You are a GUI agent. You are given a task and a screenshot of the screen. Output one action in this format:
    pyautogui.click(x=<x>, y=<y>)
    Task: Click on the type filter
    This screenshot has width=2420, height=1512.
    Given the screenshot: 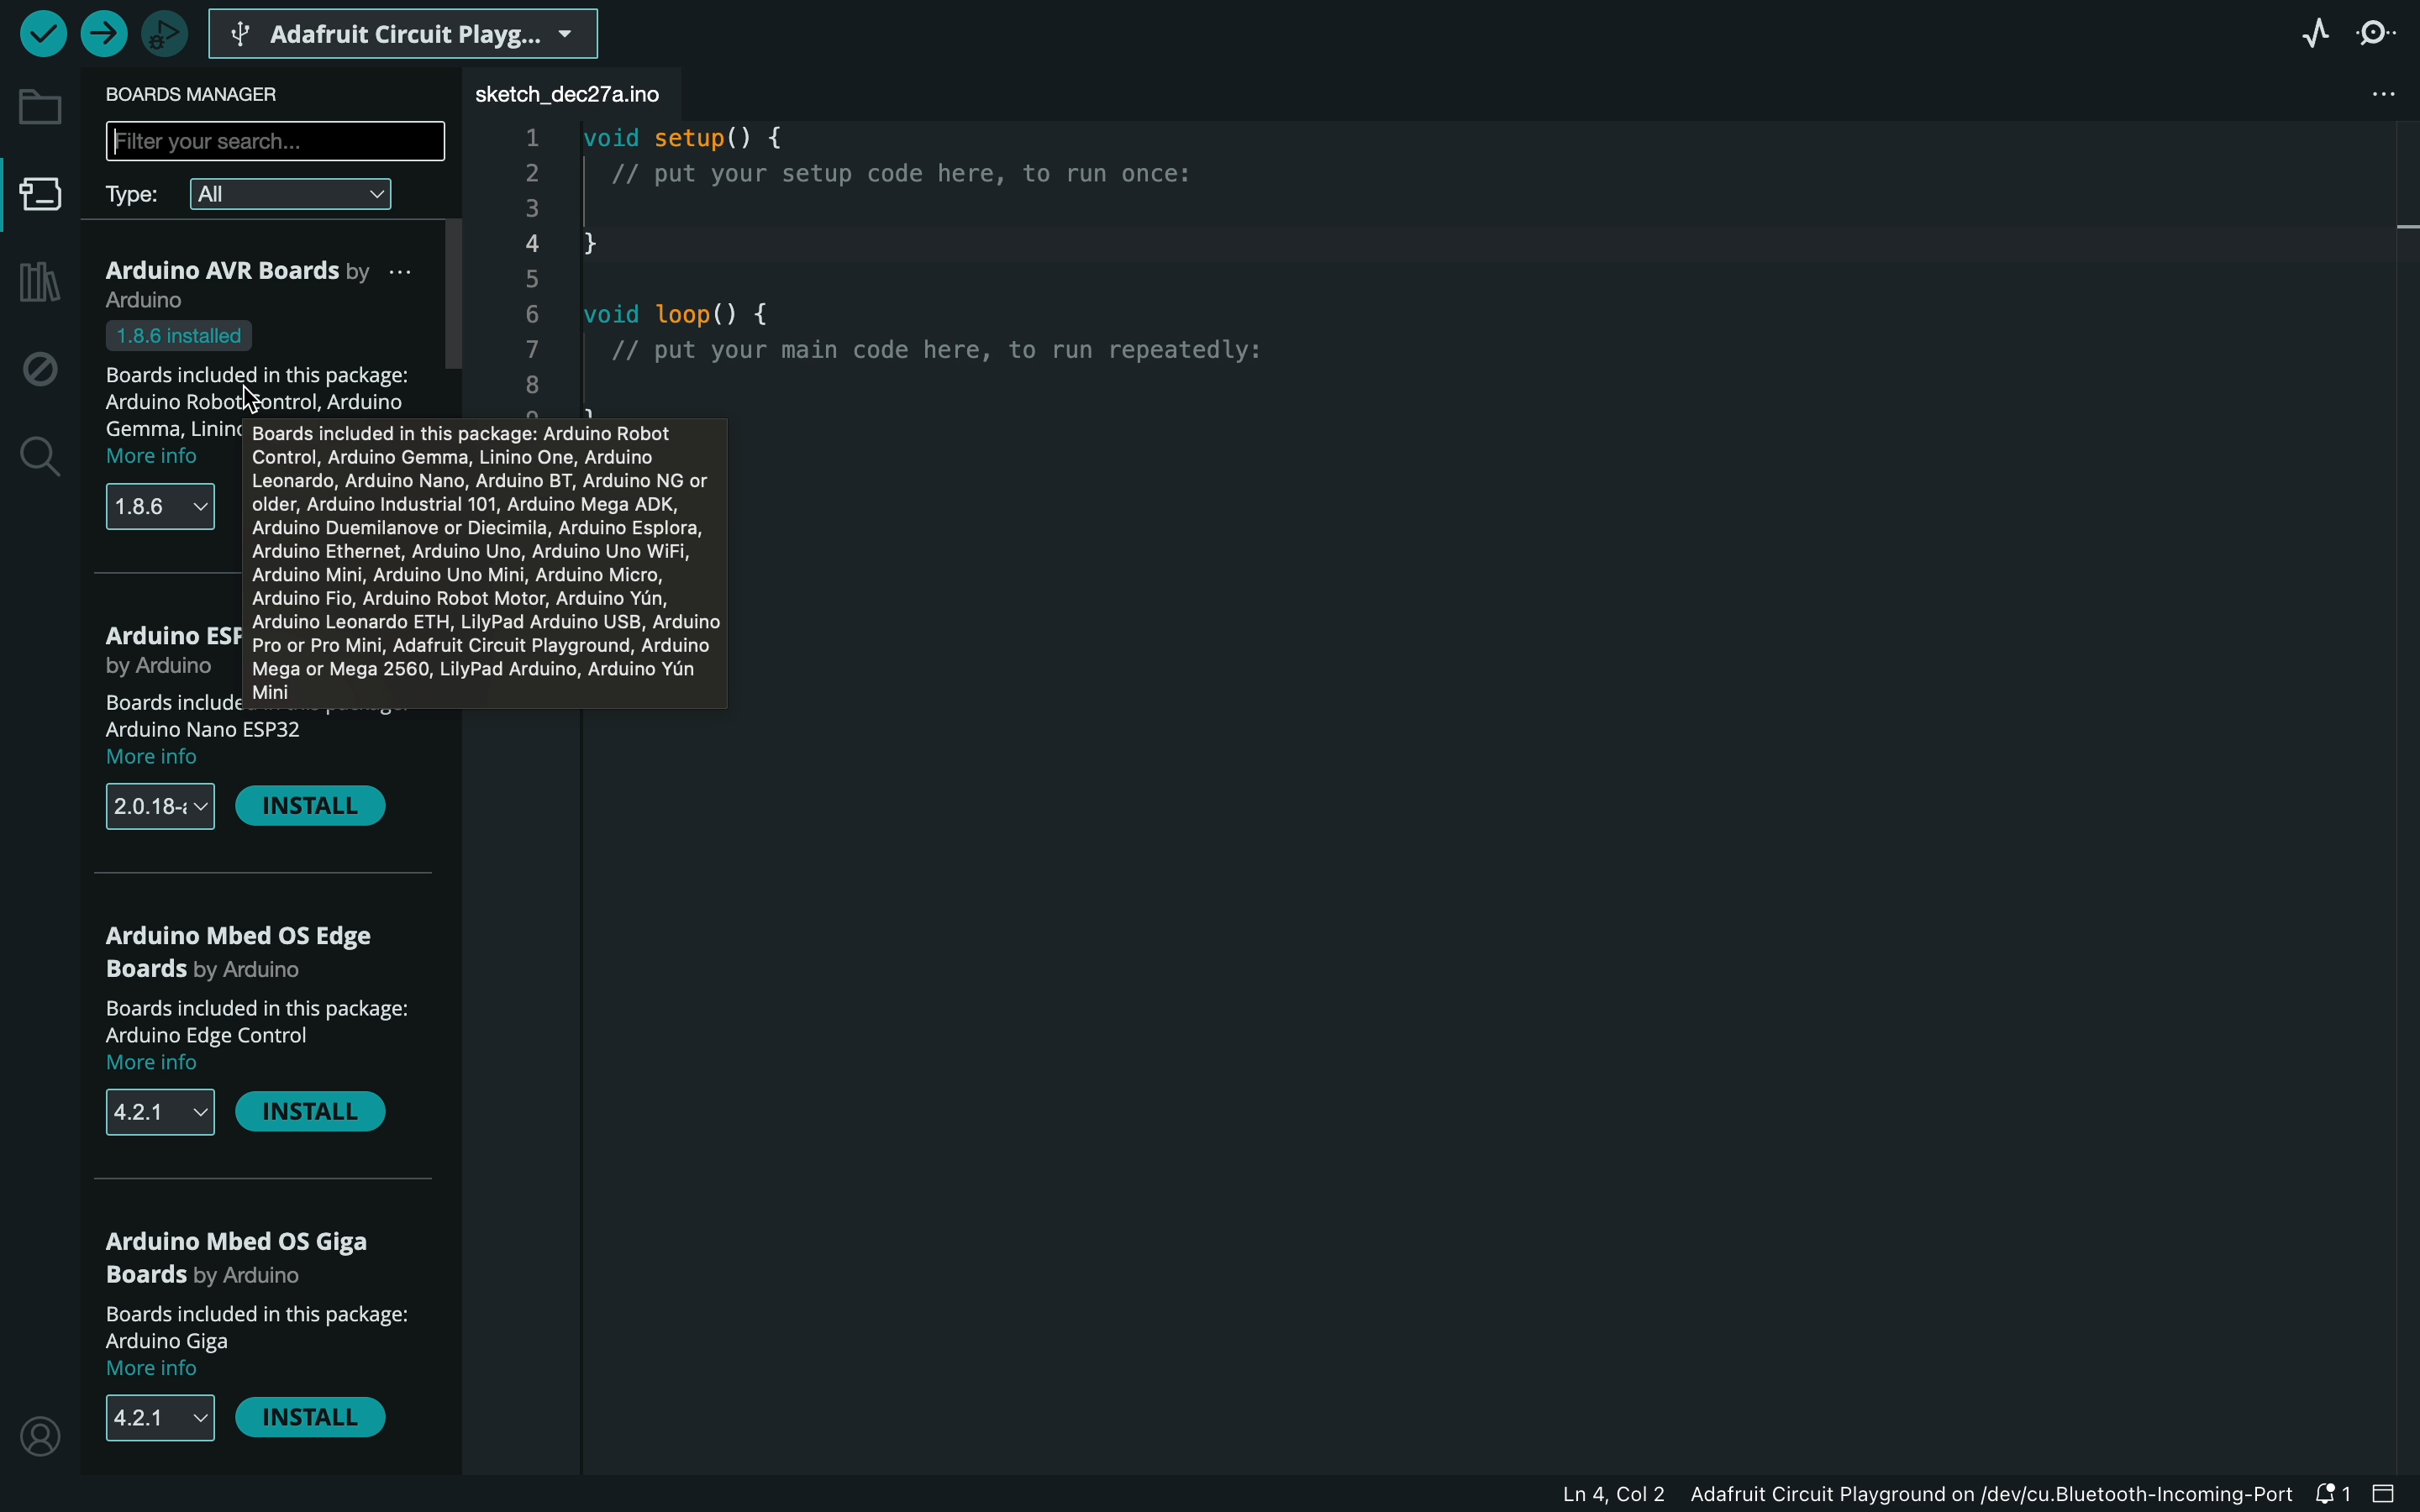 What is the action you would take?
    pyautogui.click(x=138, y=197)
    